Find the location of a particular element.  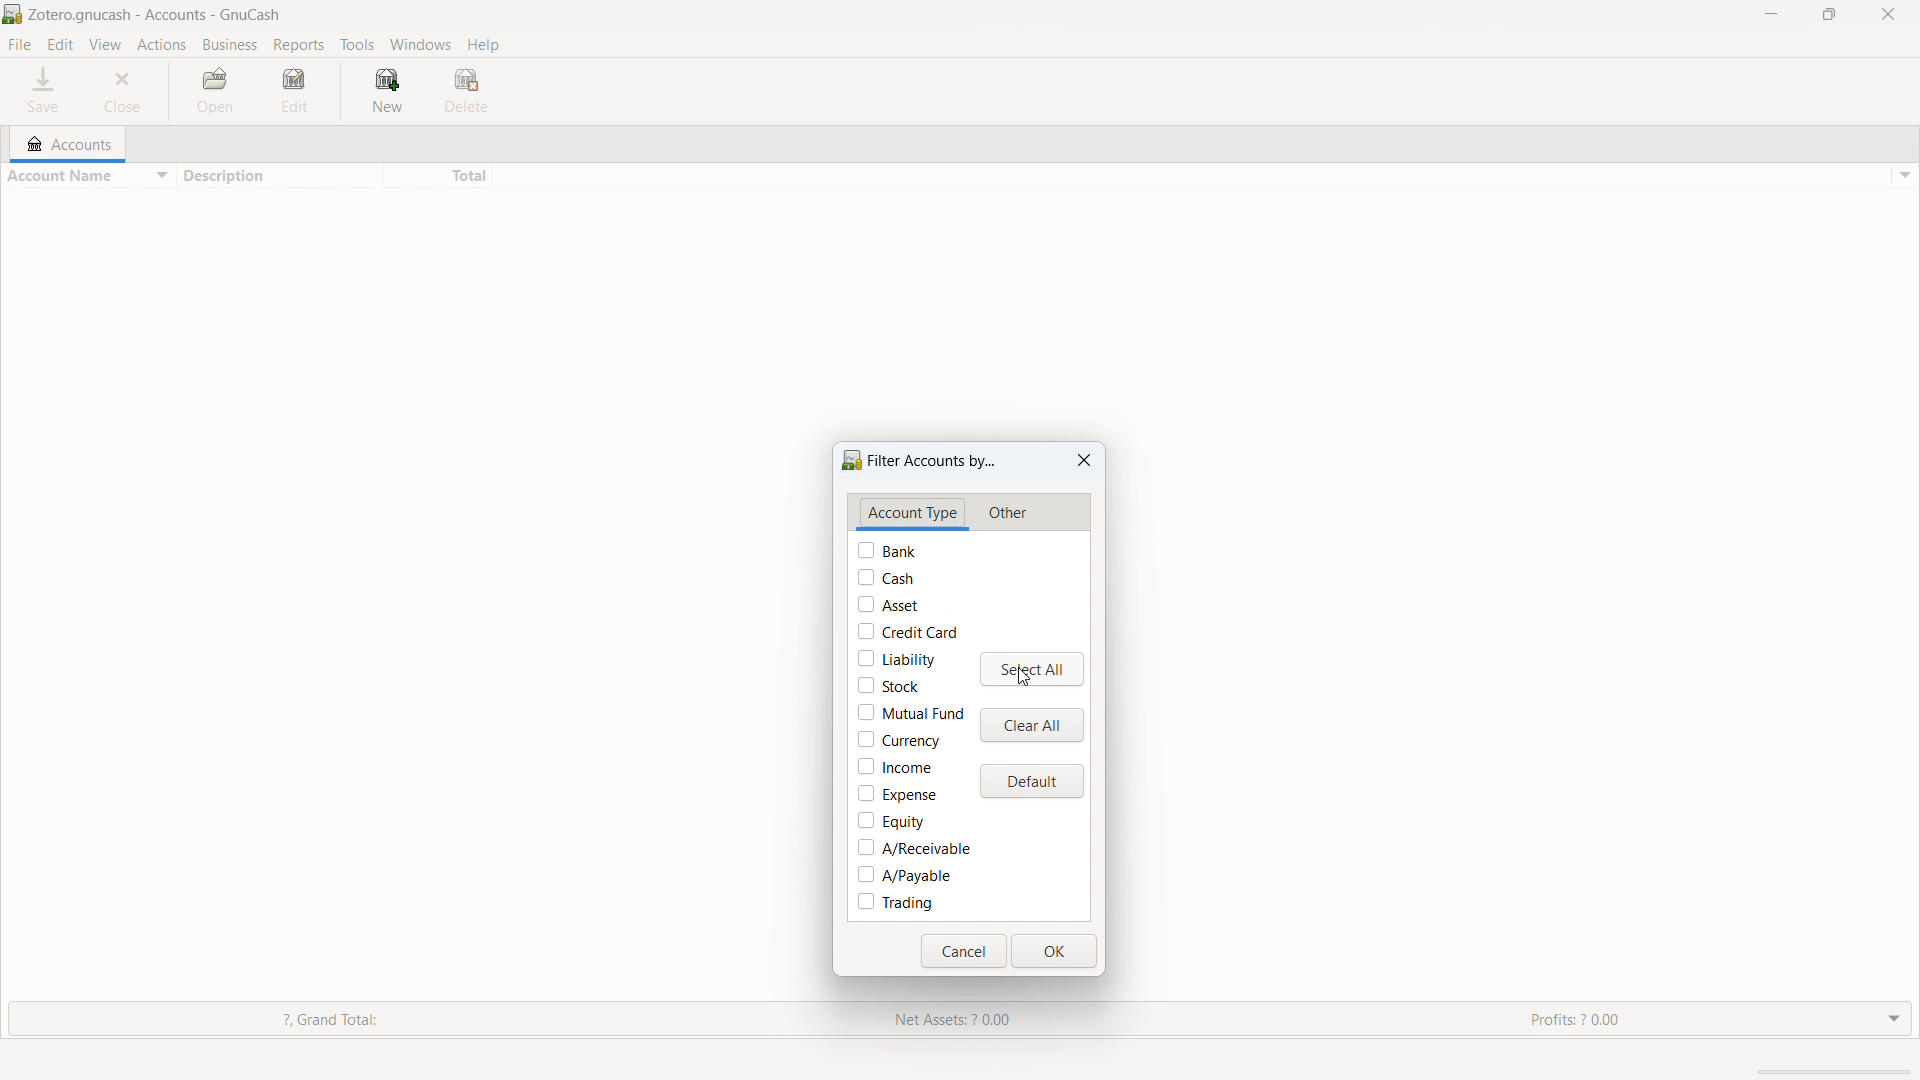

windows is located at coordinates (421, 45).